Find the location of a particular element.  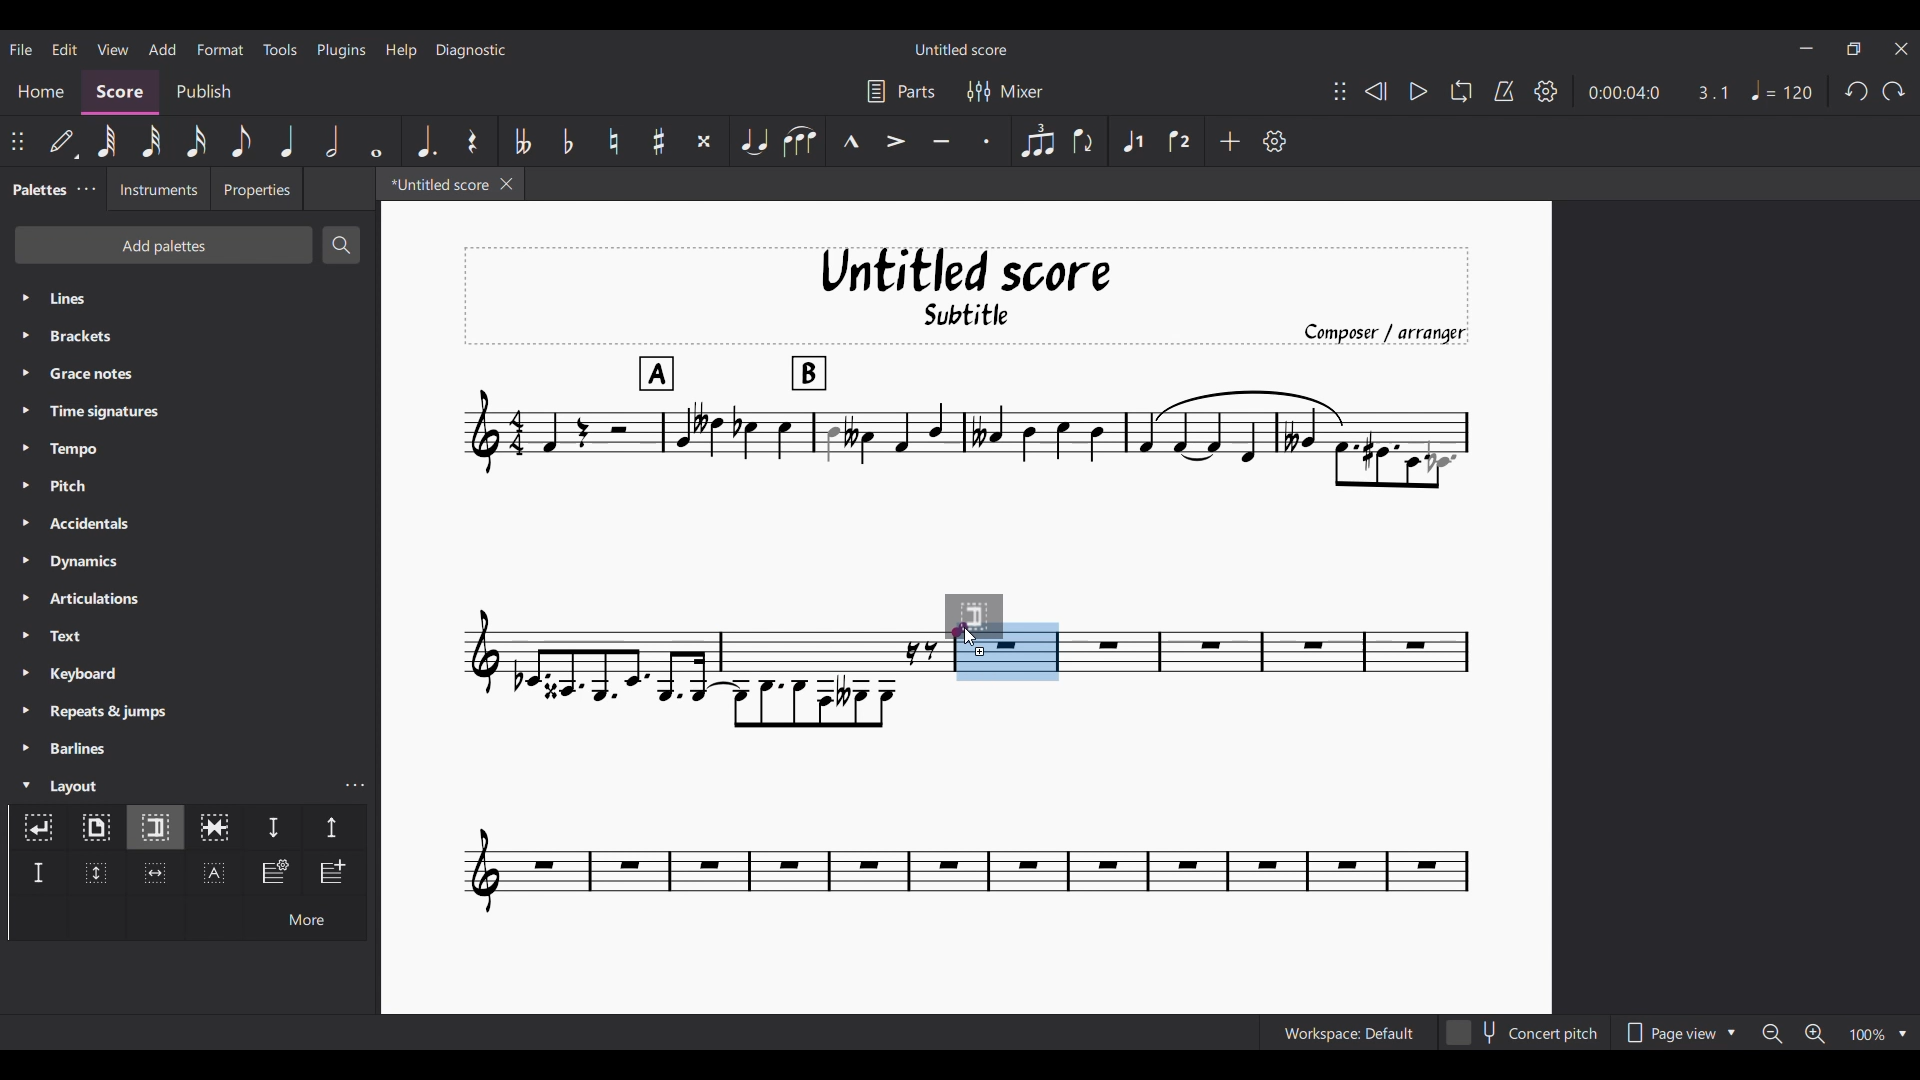

Search is located at coordinates (339, 245).